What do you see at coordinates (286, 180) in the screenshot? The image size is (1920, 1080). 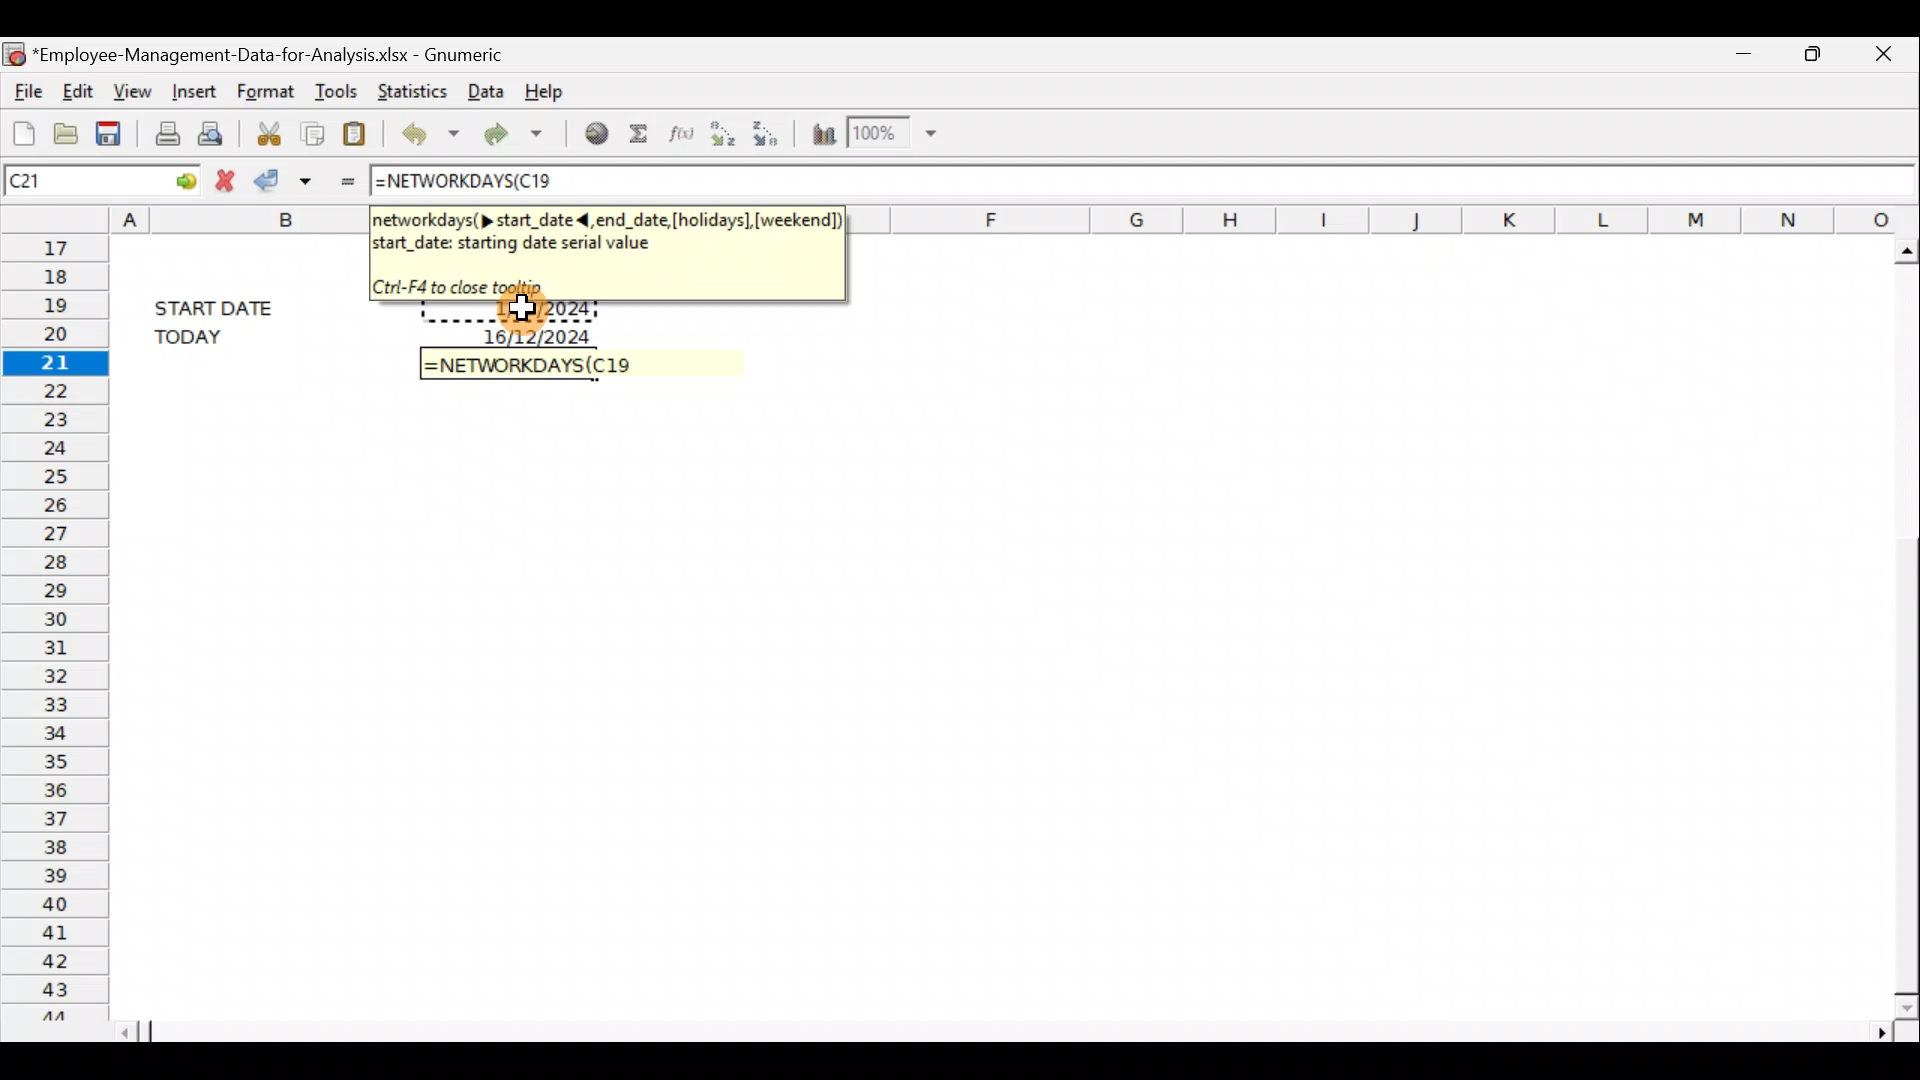 I see `Accept change` at bounding box center [286, 180].